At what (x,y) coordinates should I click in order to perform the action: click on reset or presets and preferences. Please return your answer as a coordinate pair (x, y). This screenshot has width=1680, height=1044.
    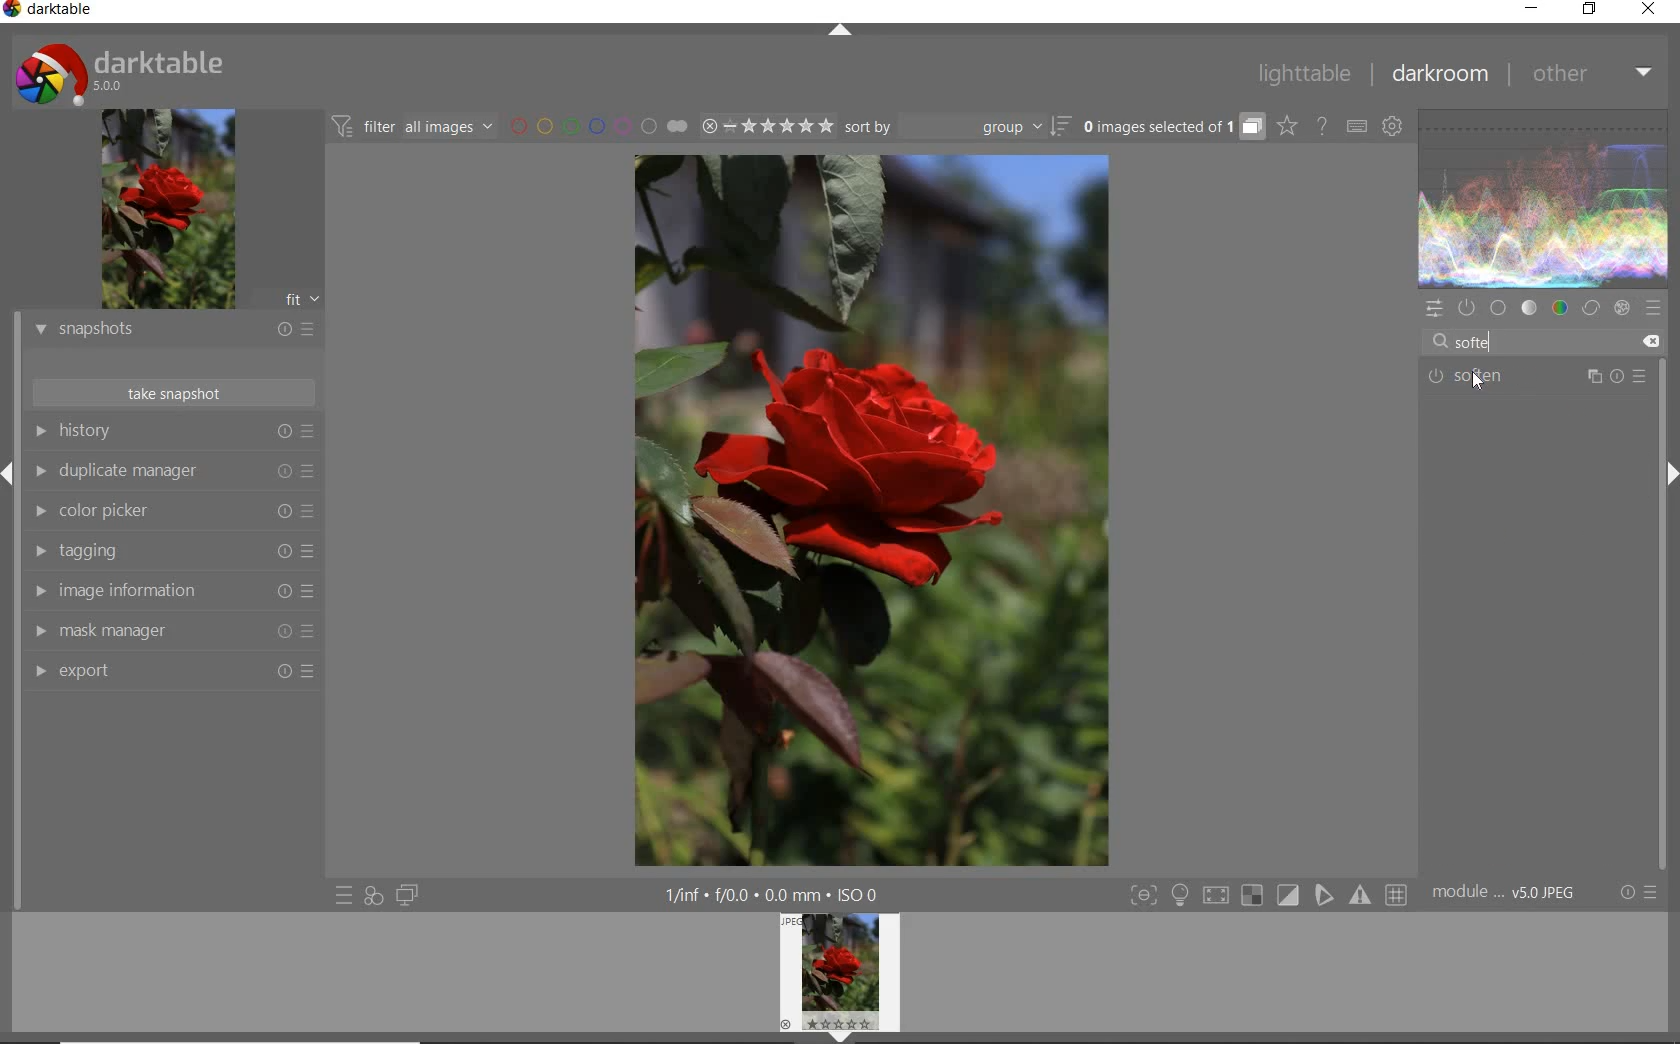
    Looking at the image, I should click on (1639, 893).